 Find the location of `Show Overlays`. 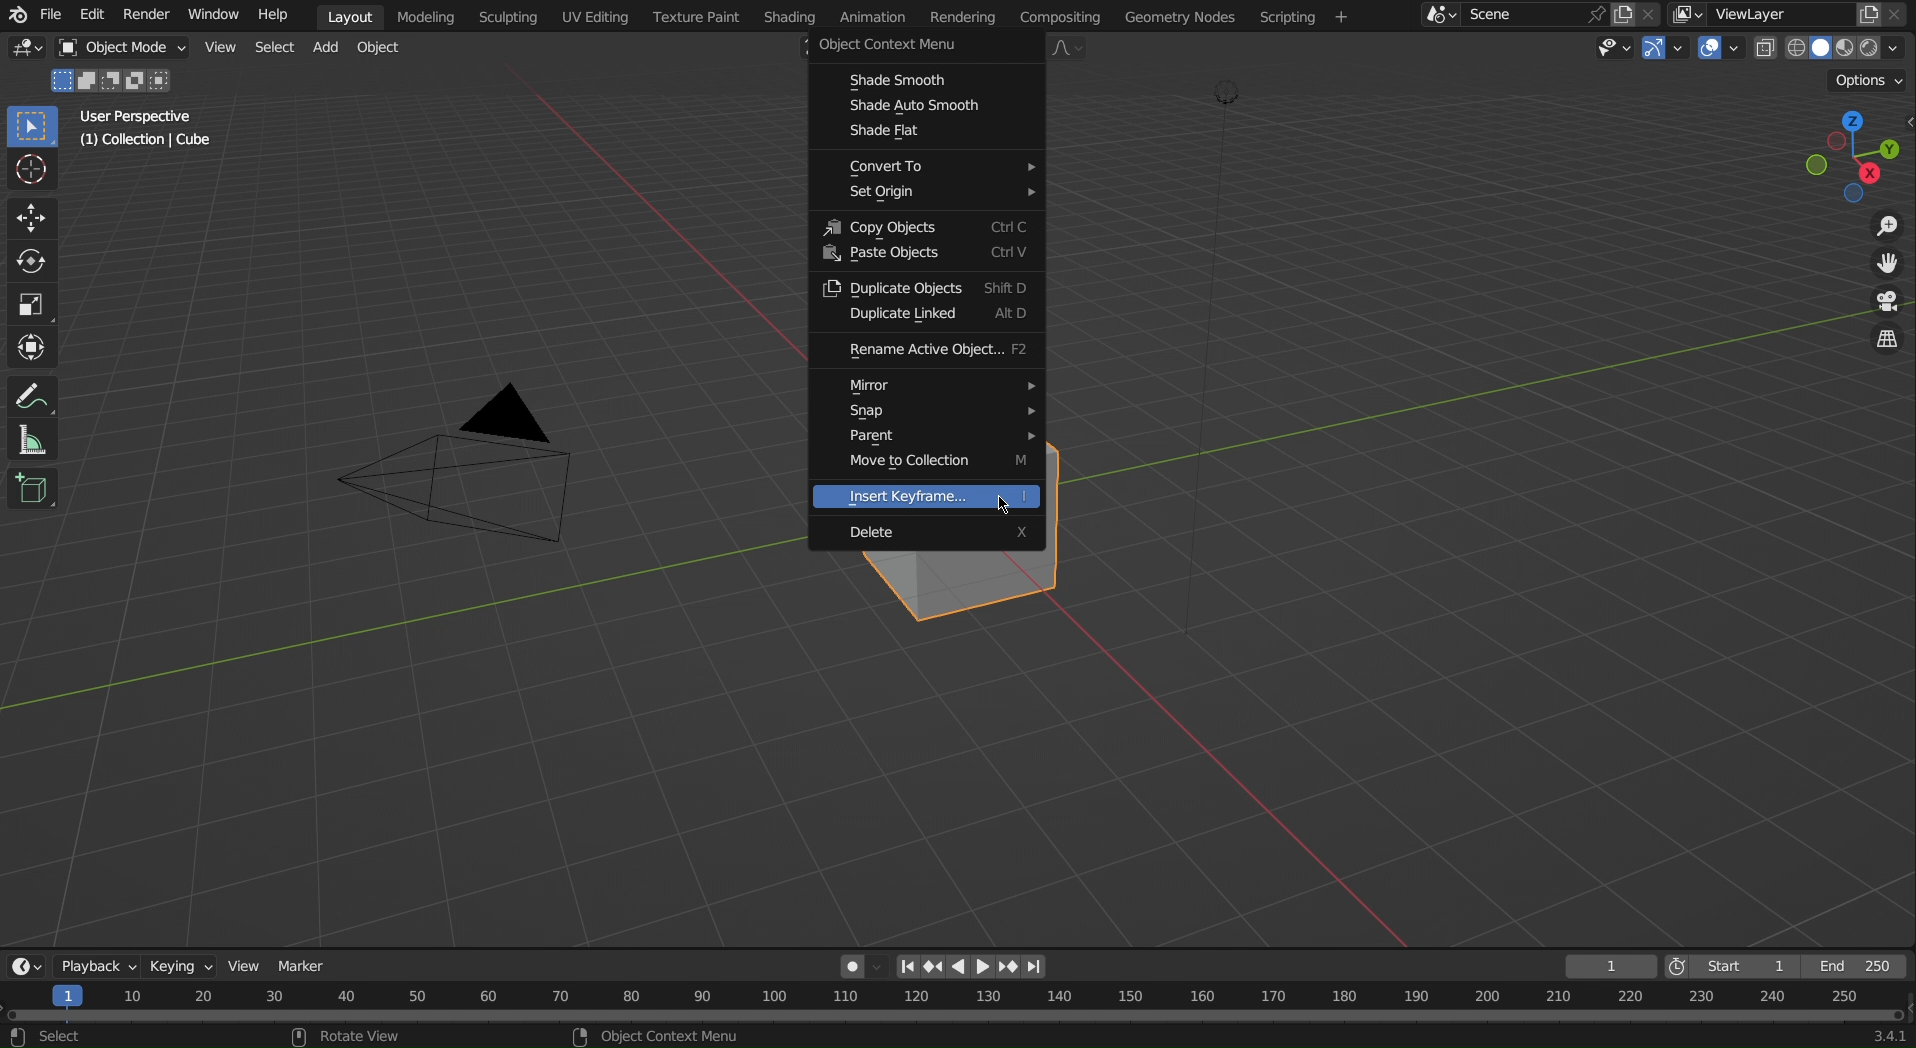

Show Overlays is located at coordinates (1717, 52).